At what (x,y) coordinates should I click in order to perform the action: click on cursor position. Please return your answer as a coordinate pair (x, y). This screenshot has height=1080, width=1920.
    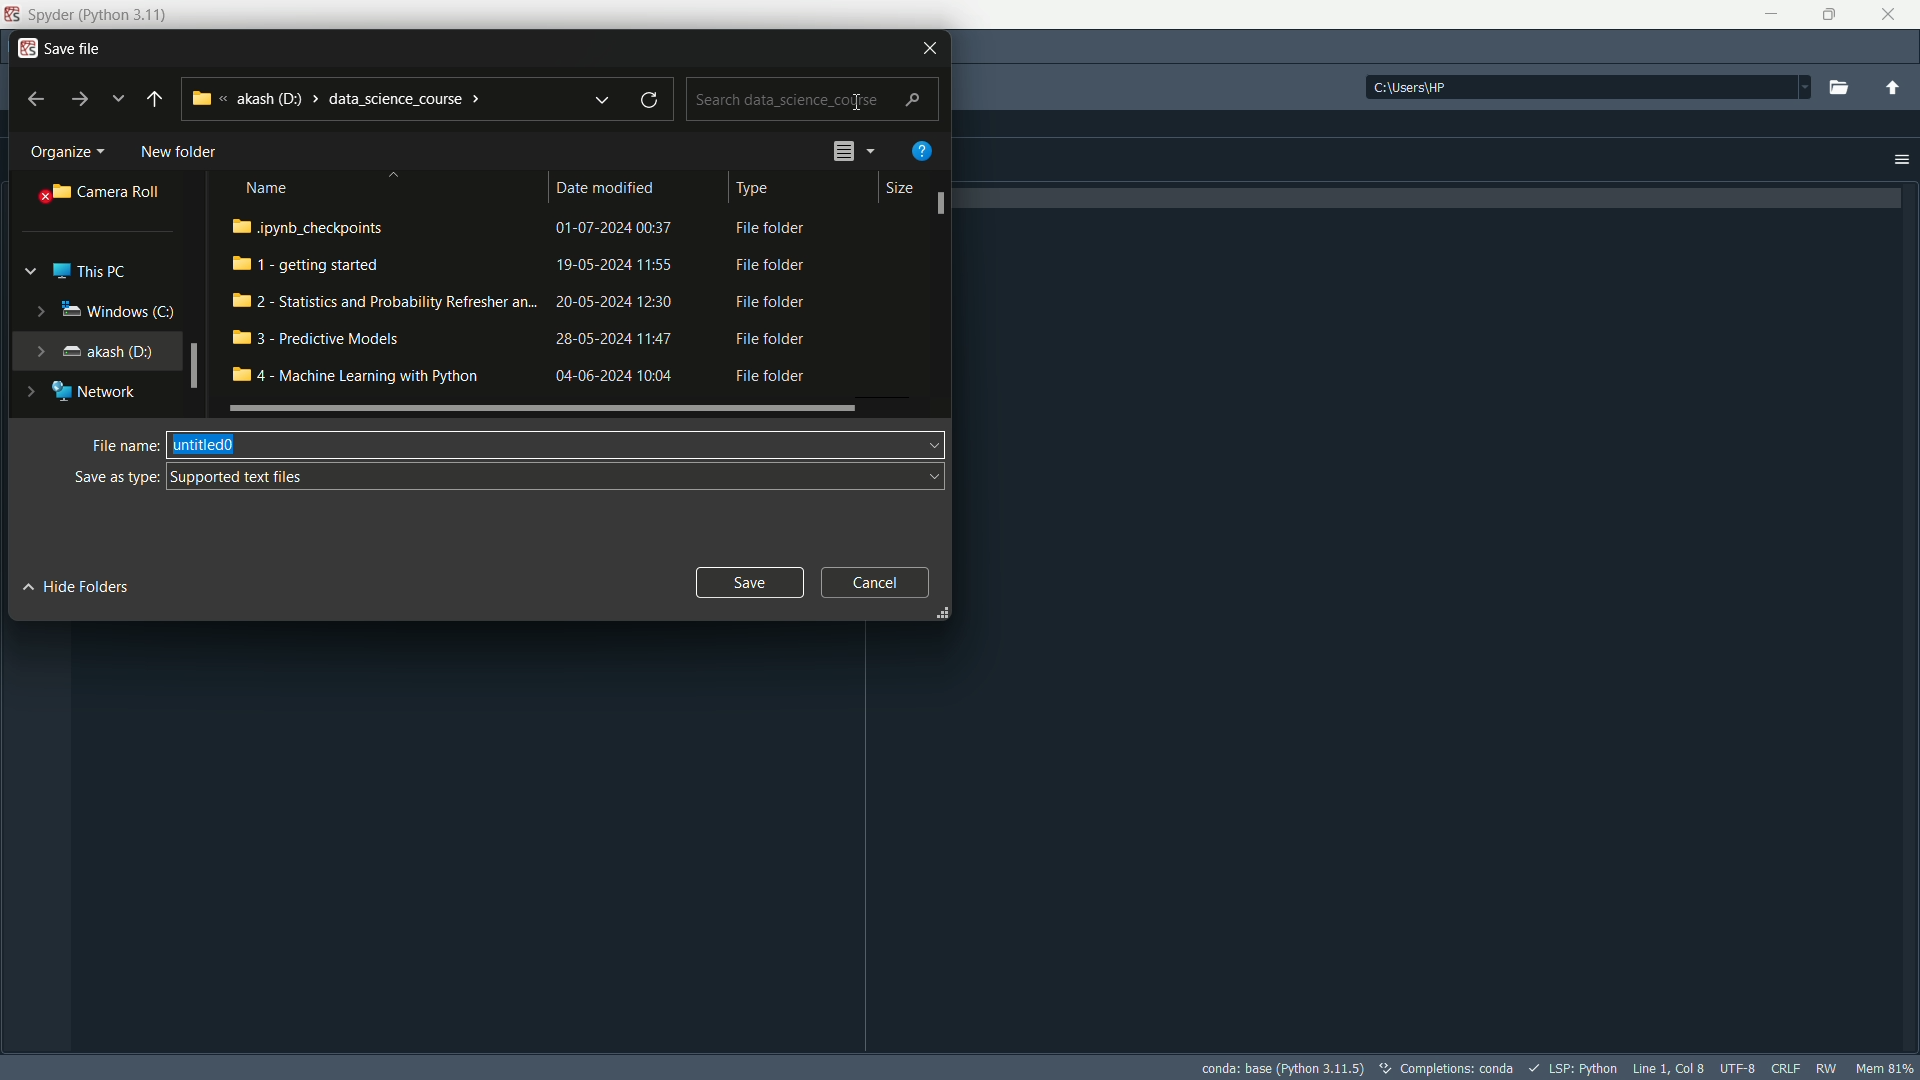
    Looking at the image, I should click on (1671, 1068).